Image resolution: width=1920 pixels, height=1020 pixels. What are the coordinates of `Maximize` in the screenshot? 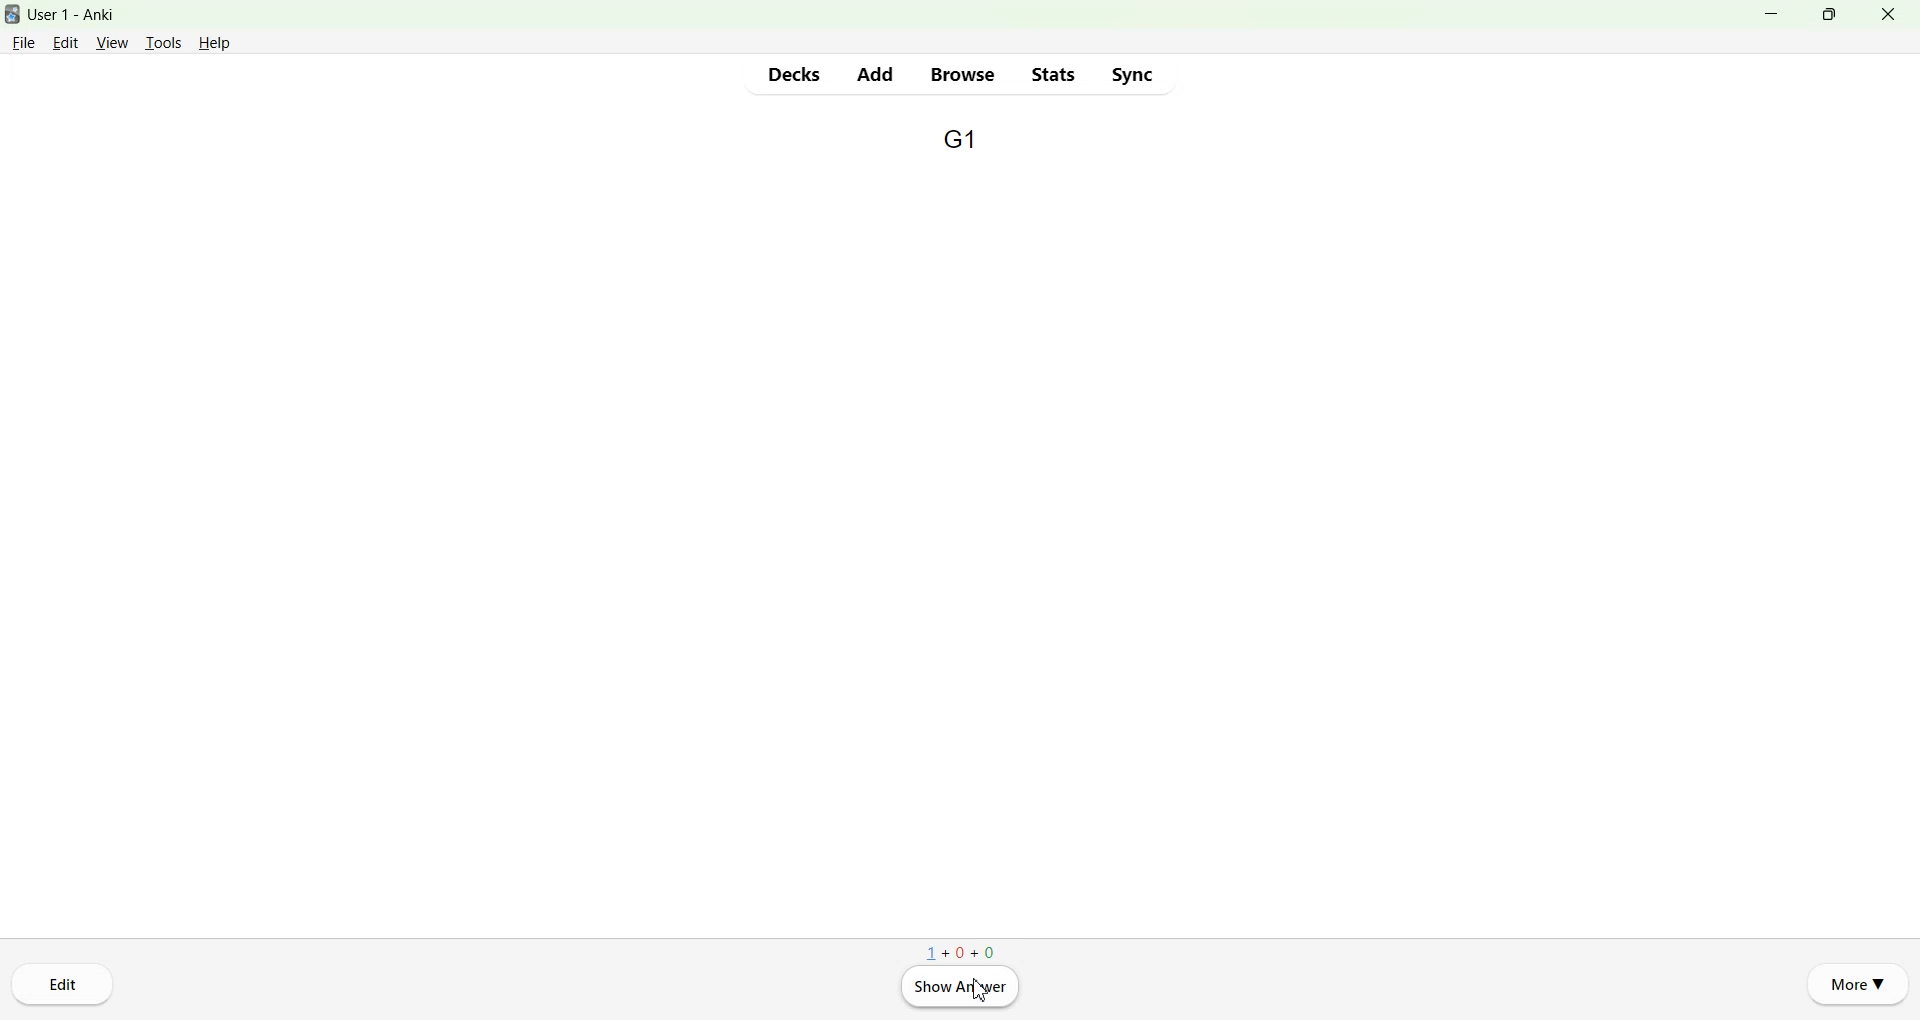 It's located at (1828, 14).